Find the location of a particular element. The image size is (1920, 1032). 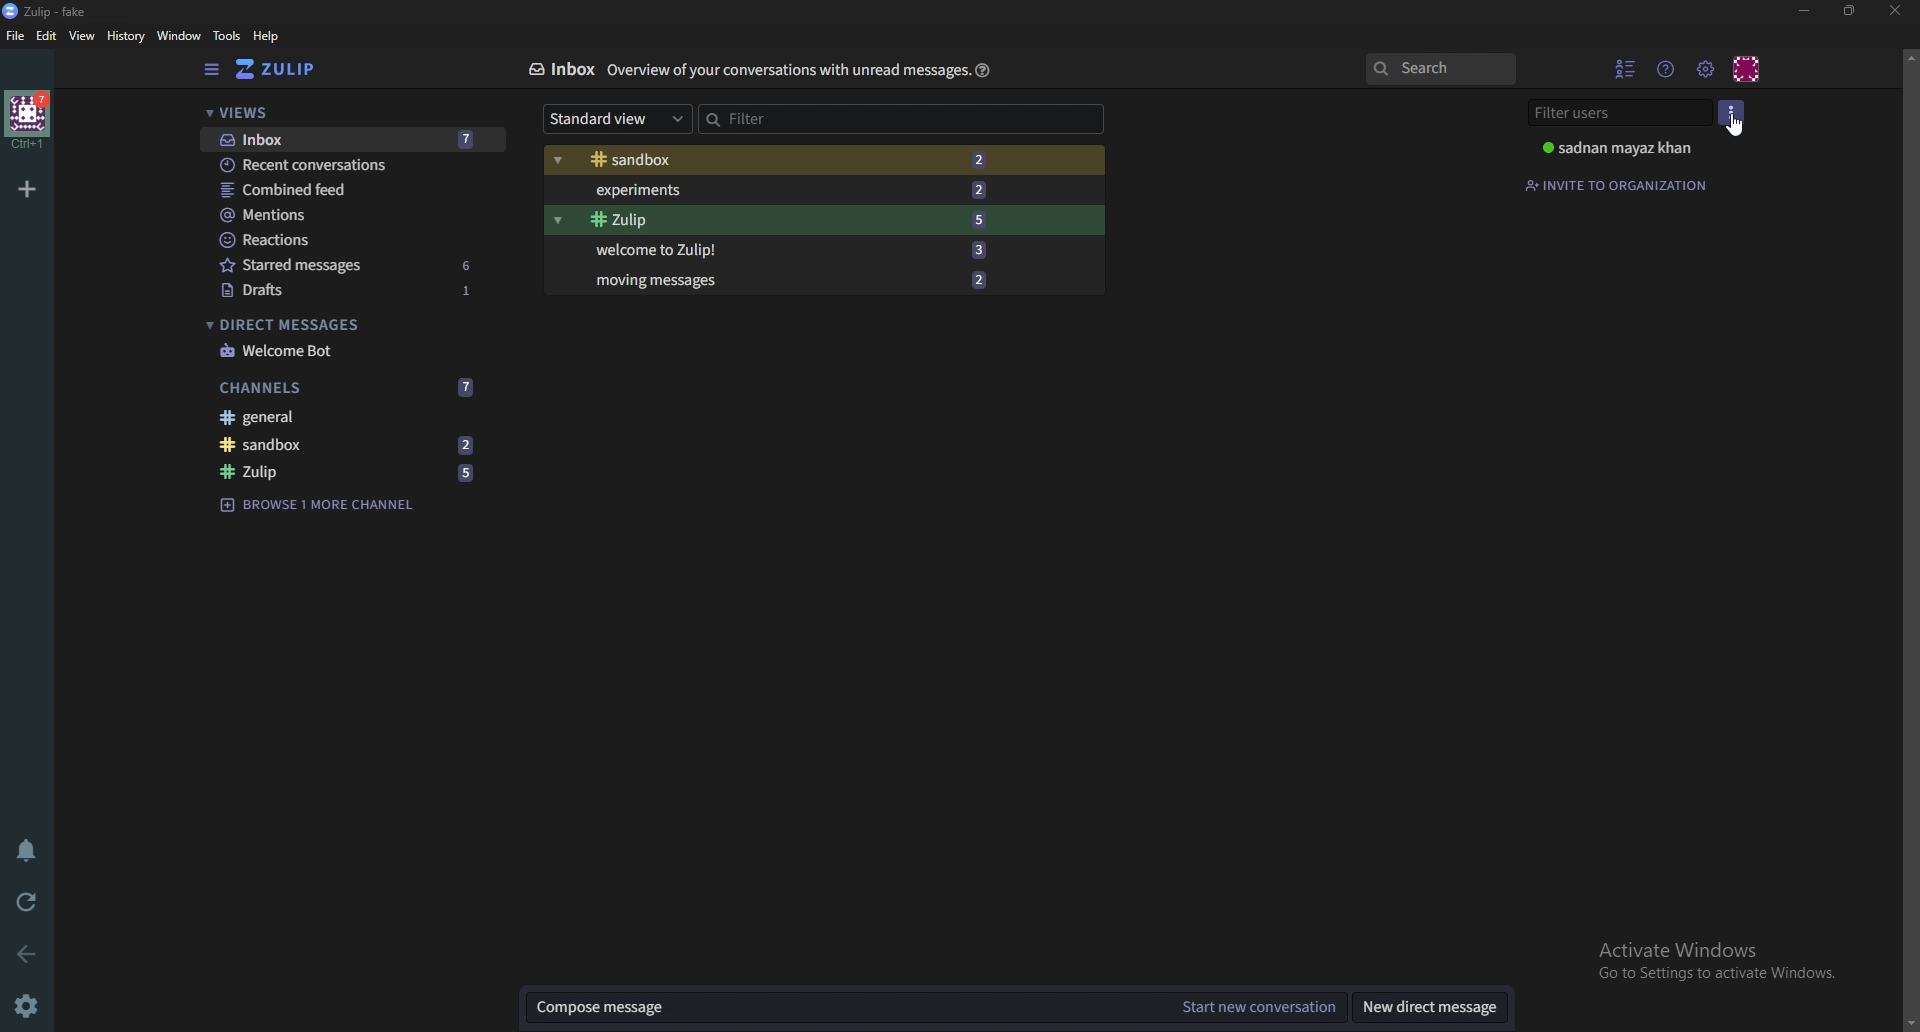

General is located at coordinates (350, 417).